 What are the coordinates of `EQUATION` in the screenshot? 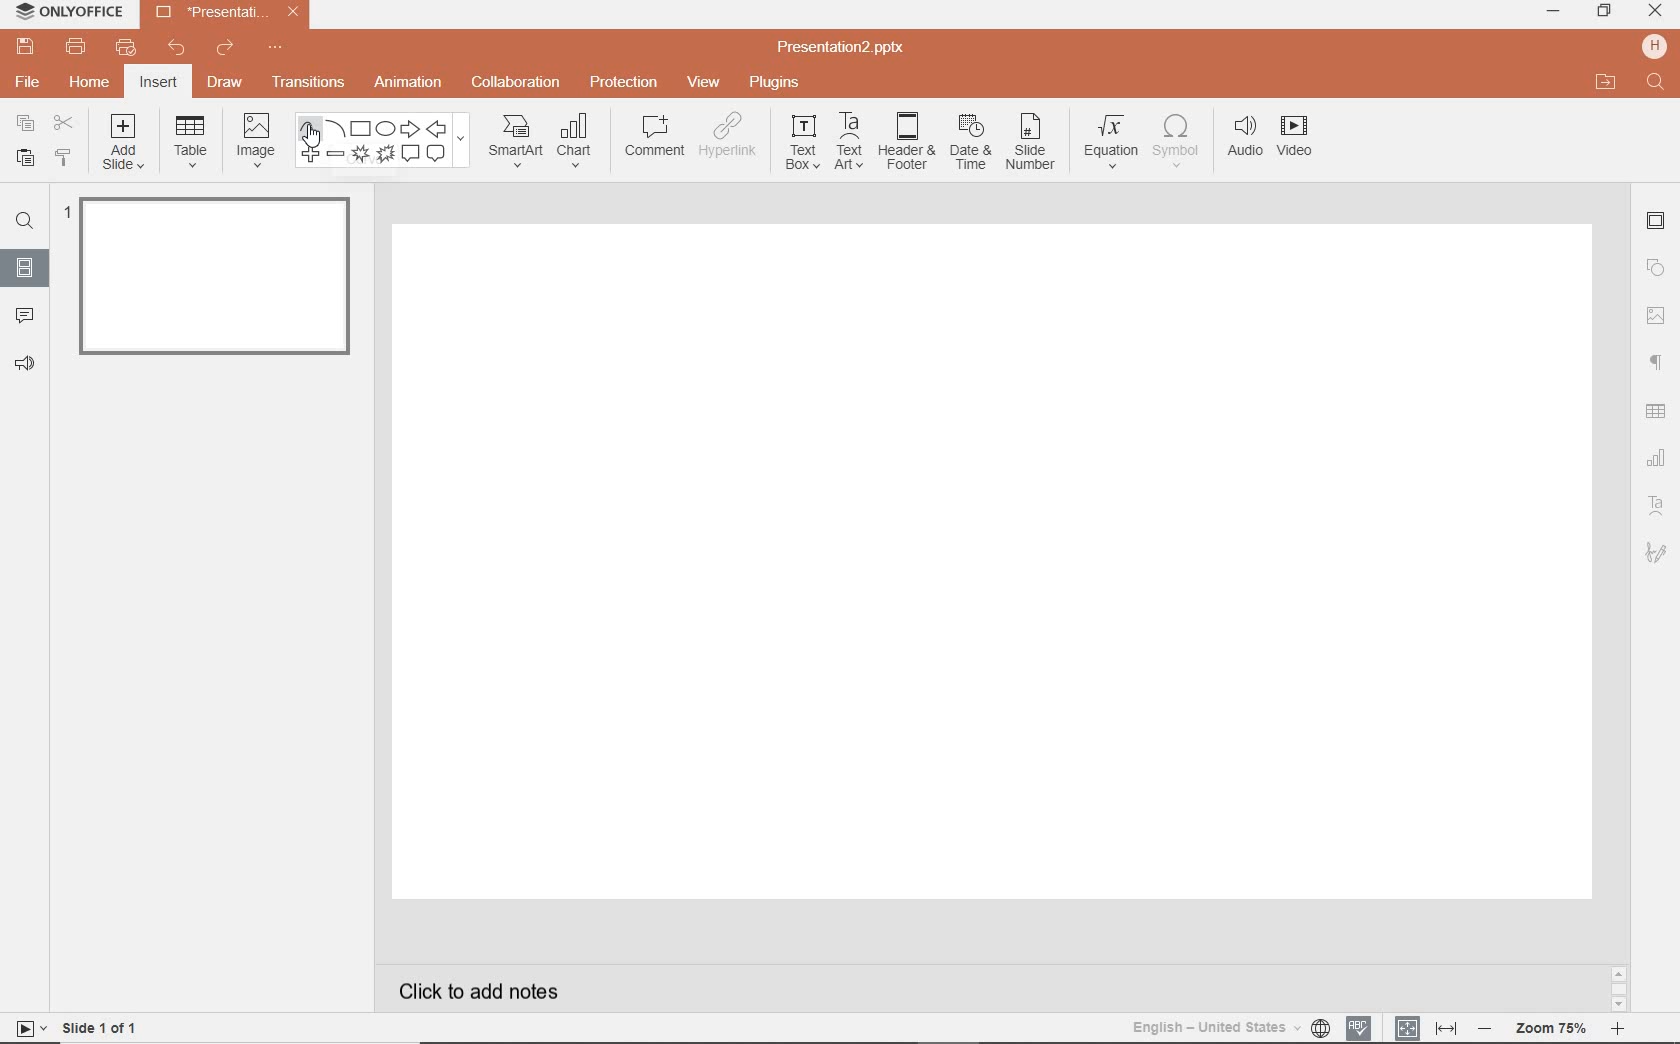 It's located at (1111, 139).